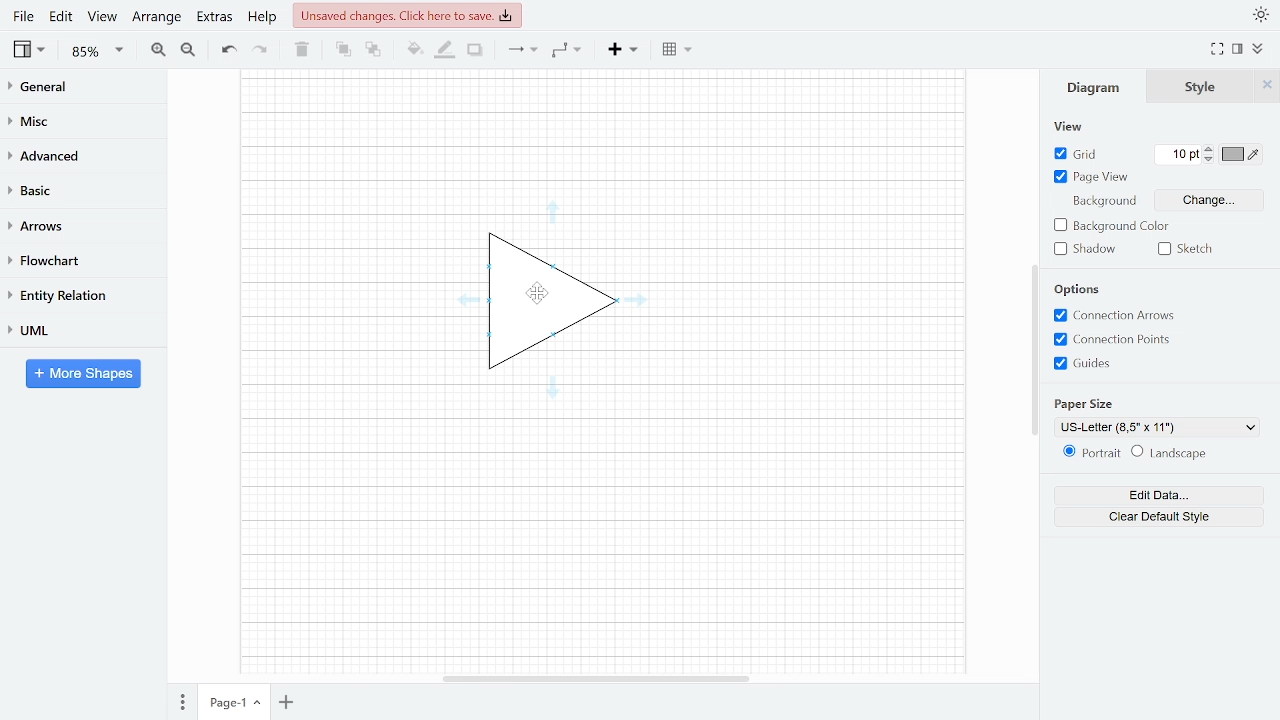 Image resolution: width=1280 pixels, height=720 pixels. I want to click on MIsc, so click(75, 120).